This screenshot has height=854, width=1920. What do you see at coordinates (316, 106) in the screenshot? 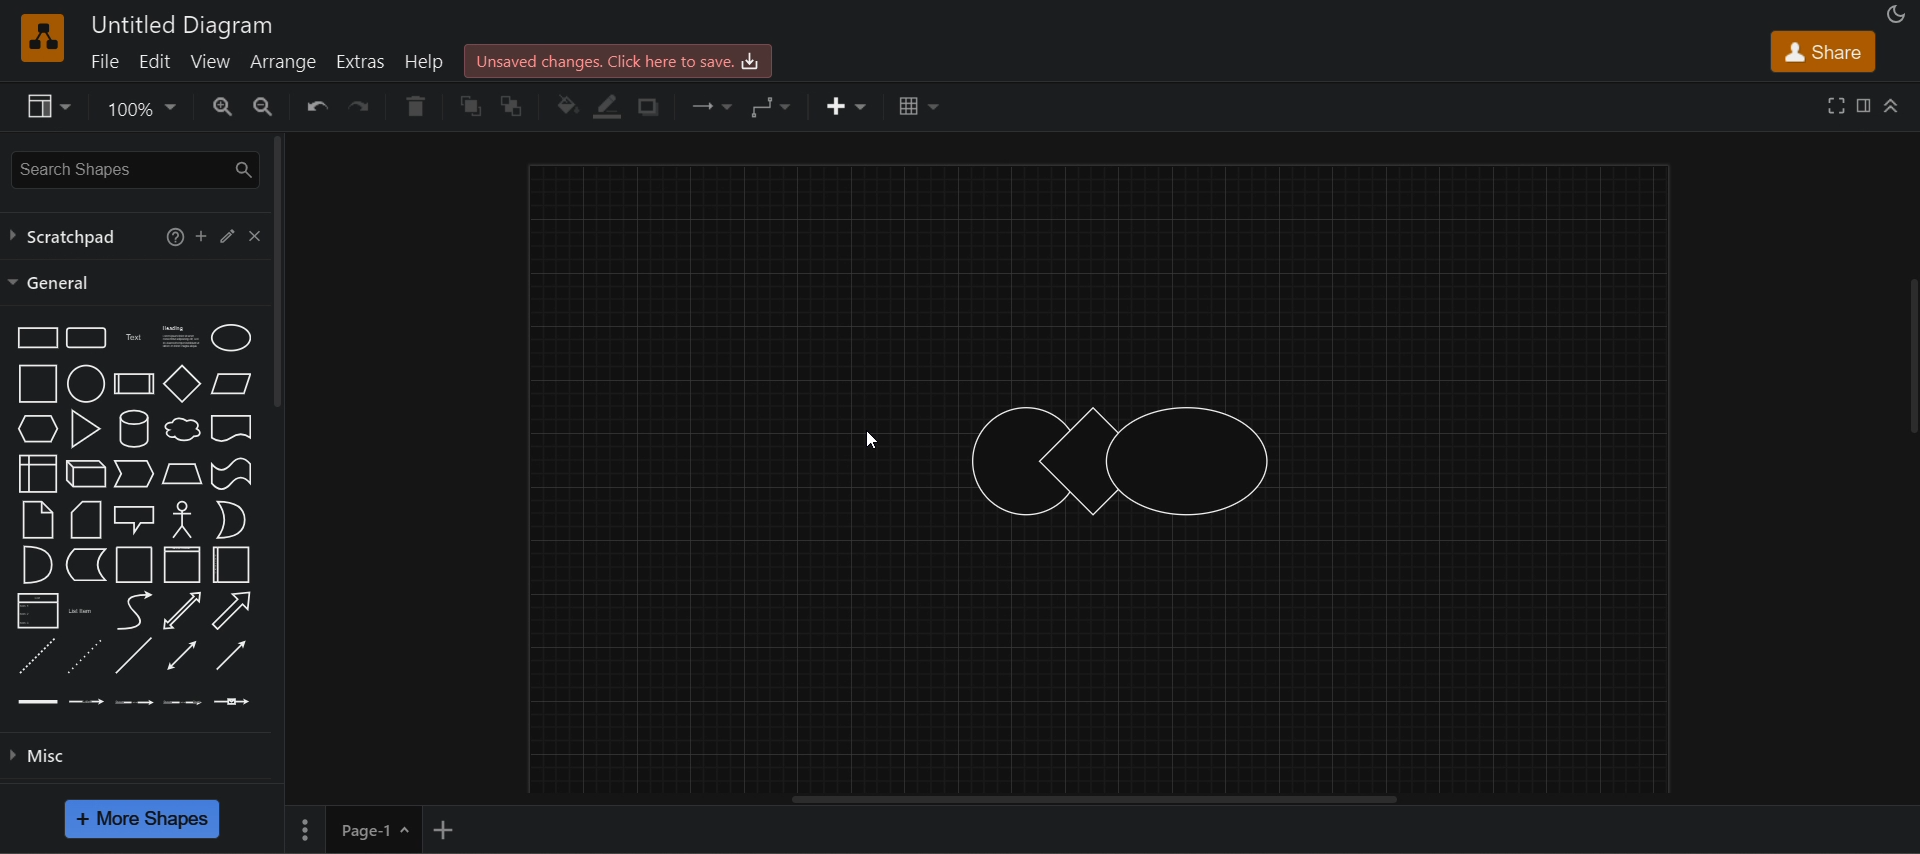
I see `undo` at bounding box center [316, 106].